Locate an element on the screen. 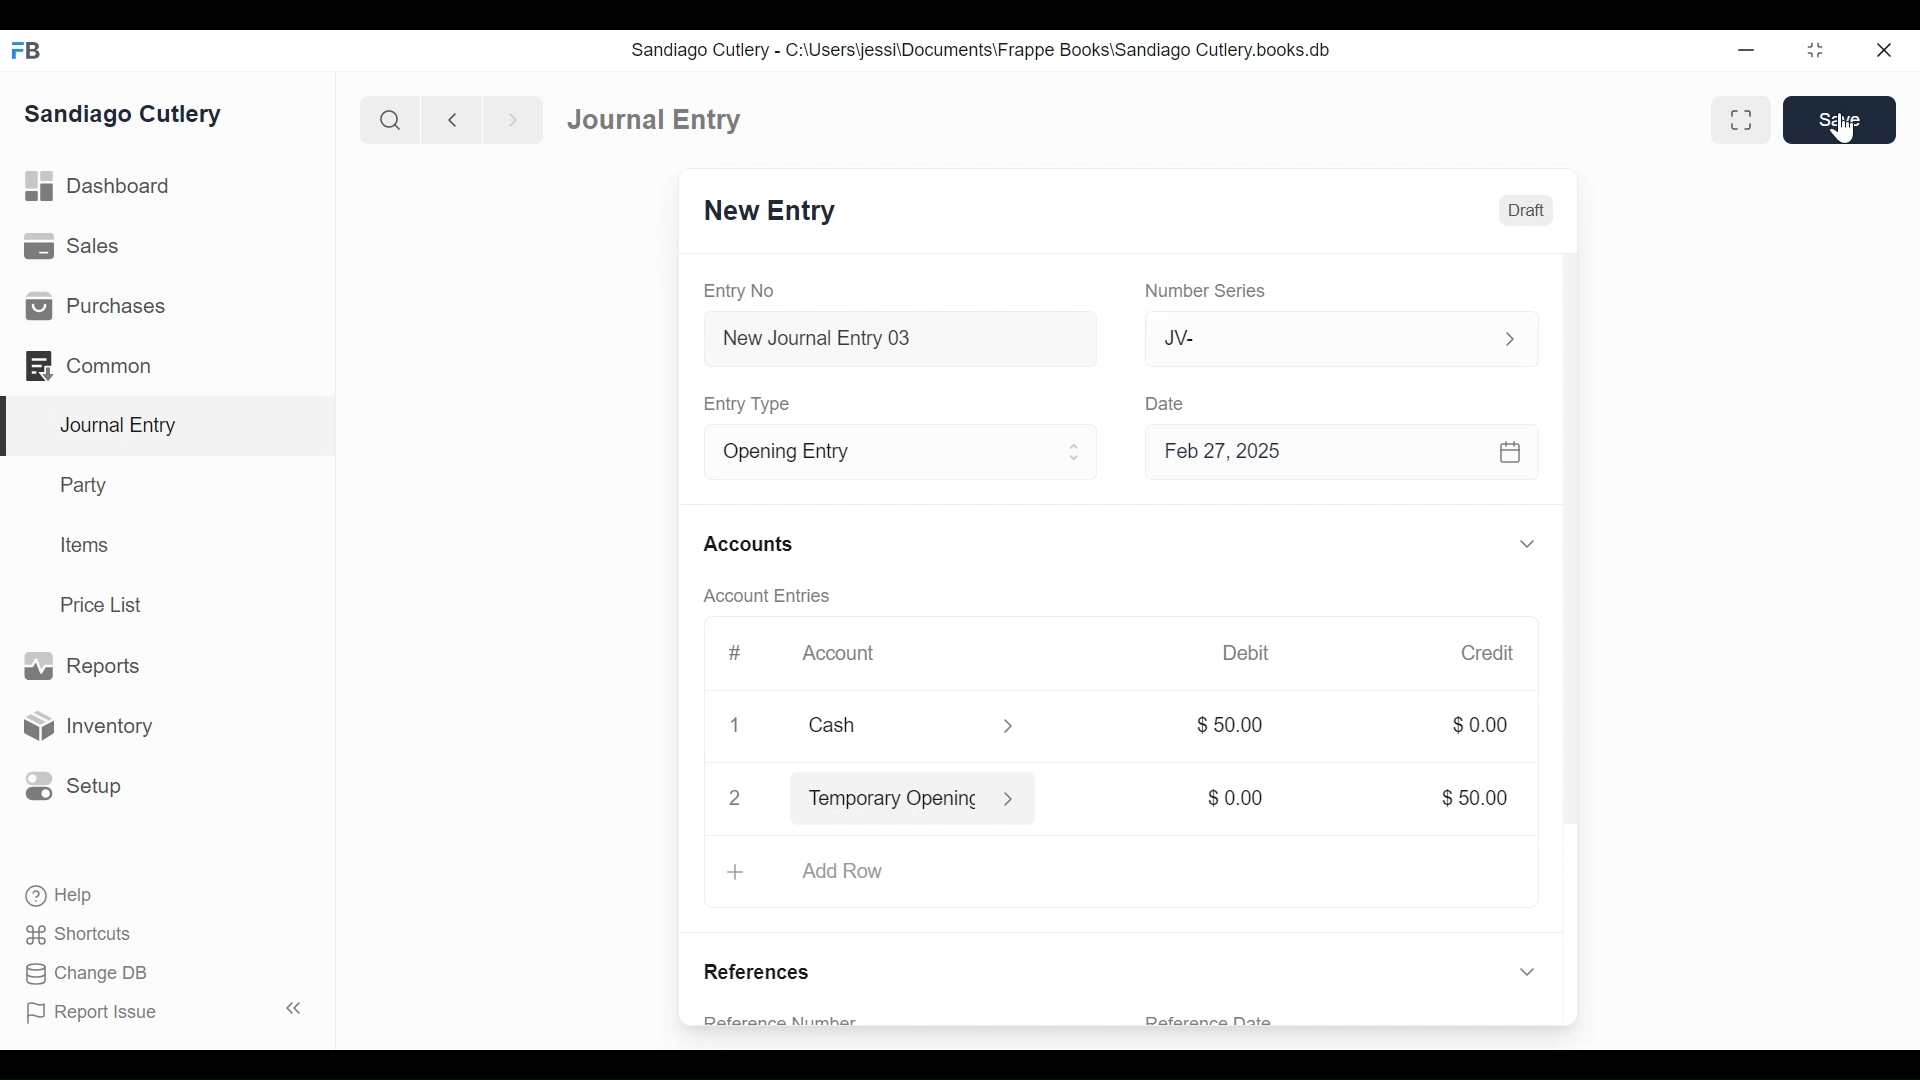 The width and height of the screenshot is (1920, 1080). Account is located at coordinates (843, 654).